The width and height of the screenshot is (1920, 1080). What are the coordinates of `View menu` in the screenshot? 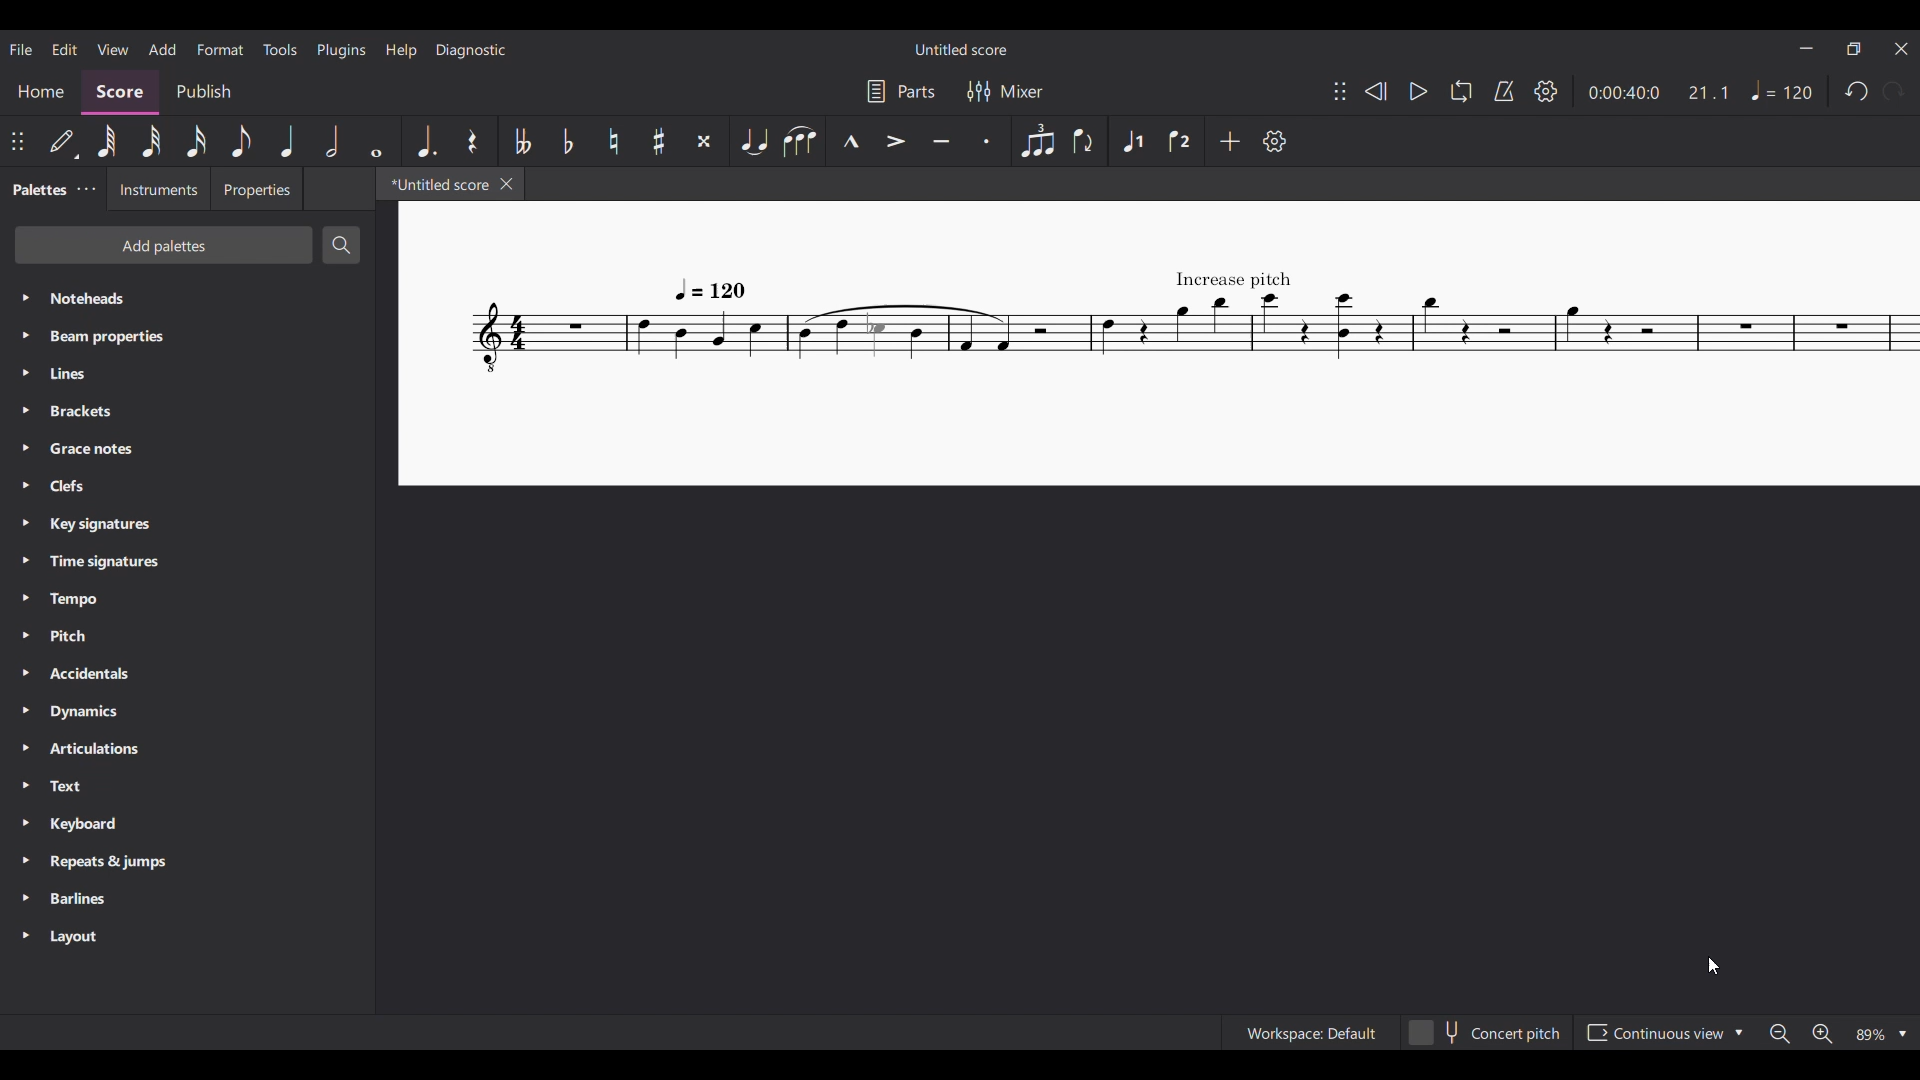 It's located at (112, 49).